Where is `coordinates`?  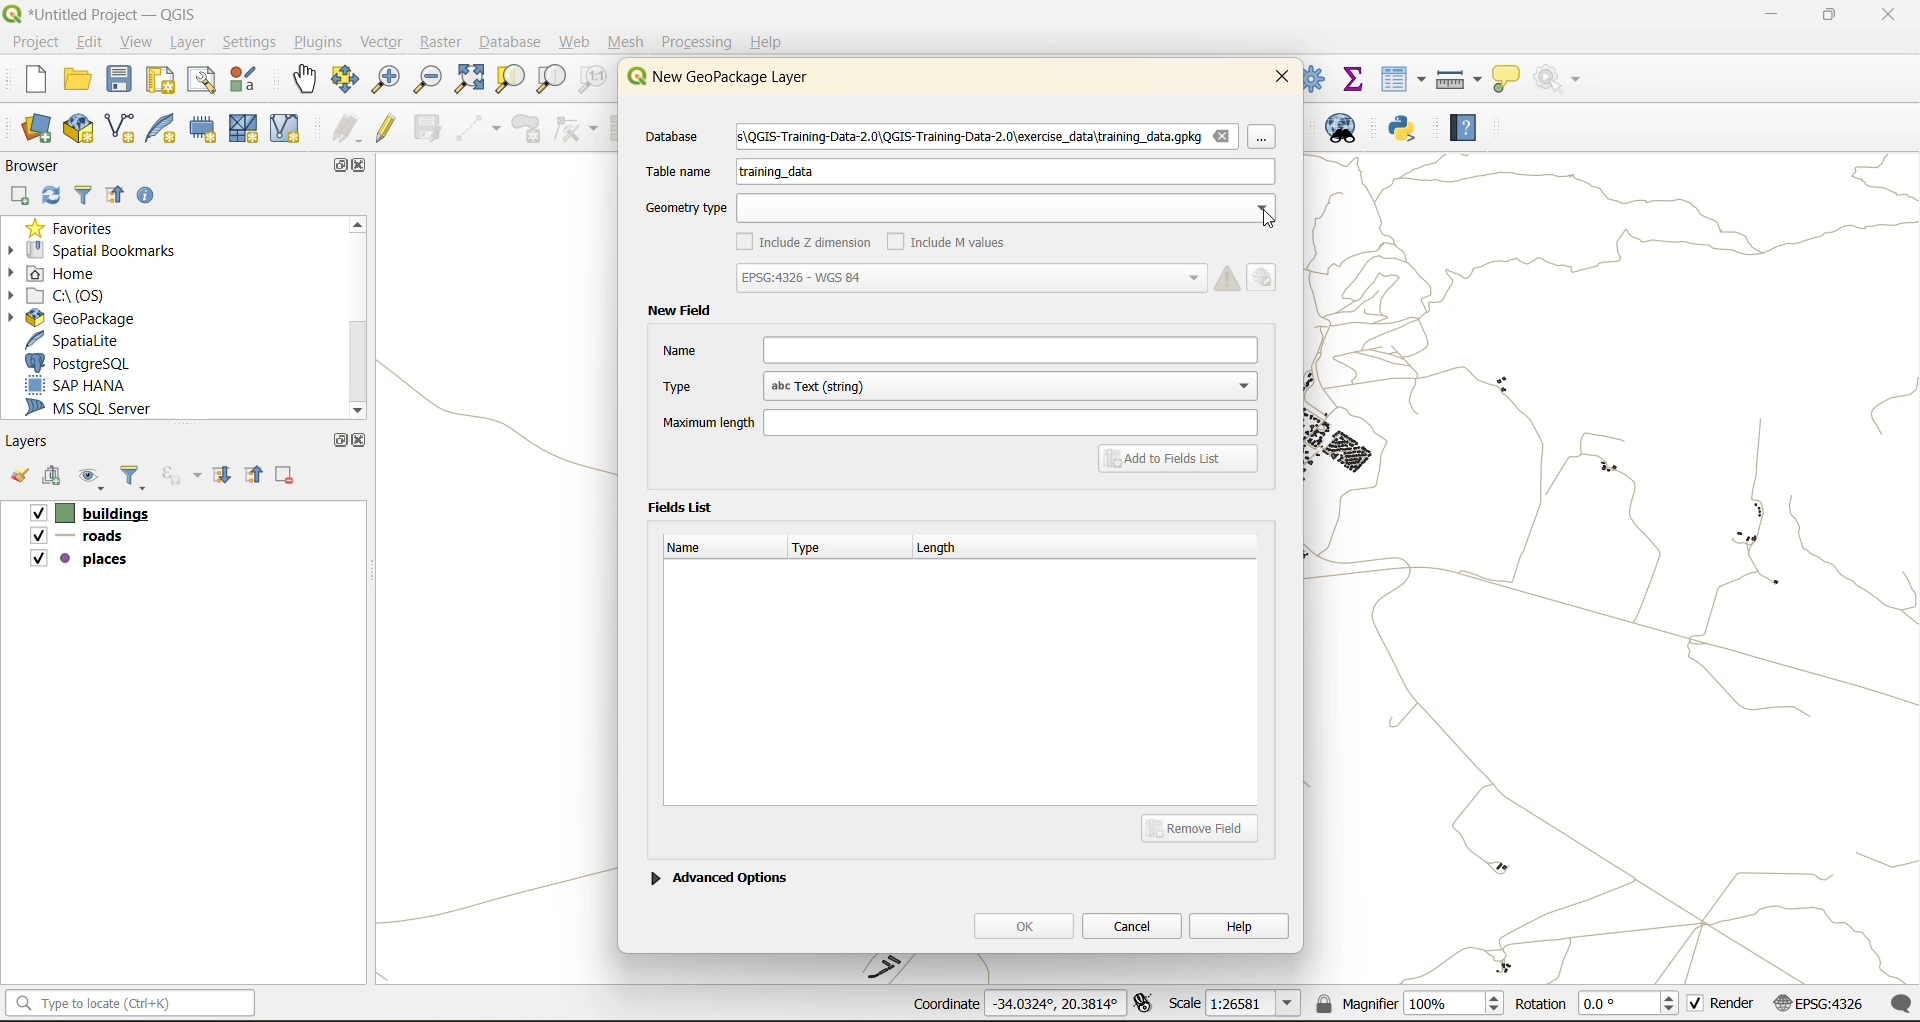
coordinates is located at coordinates (1014, 1005).